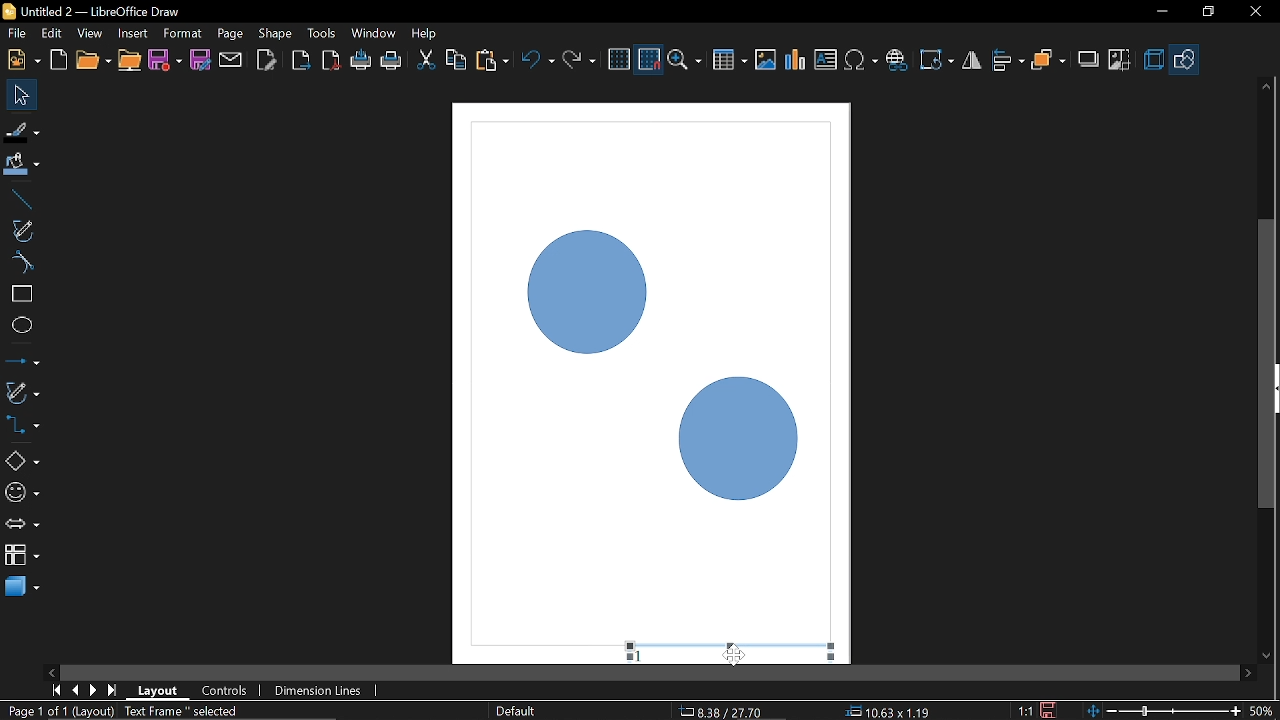 The height and width of the screenshot is (720, 1280). What do you see at coordinates (362, 61) in the screenshot?
I see `print ` at bounding box center [362, 61].